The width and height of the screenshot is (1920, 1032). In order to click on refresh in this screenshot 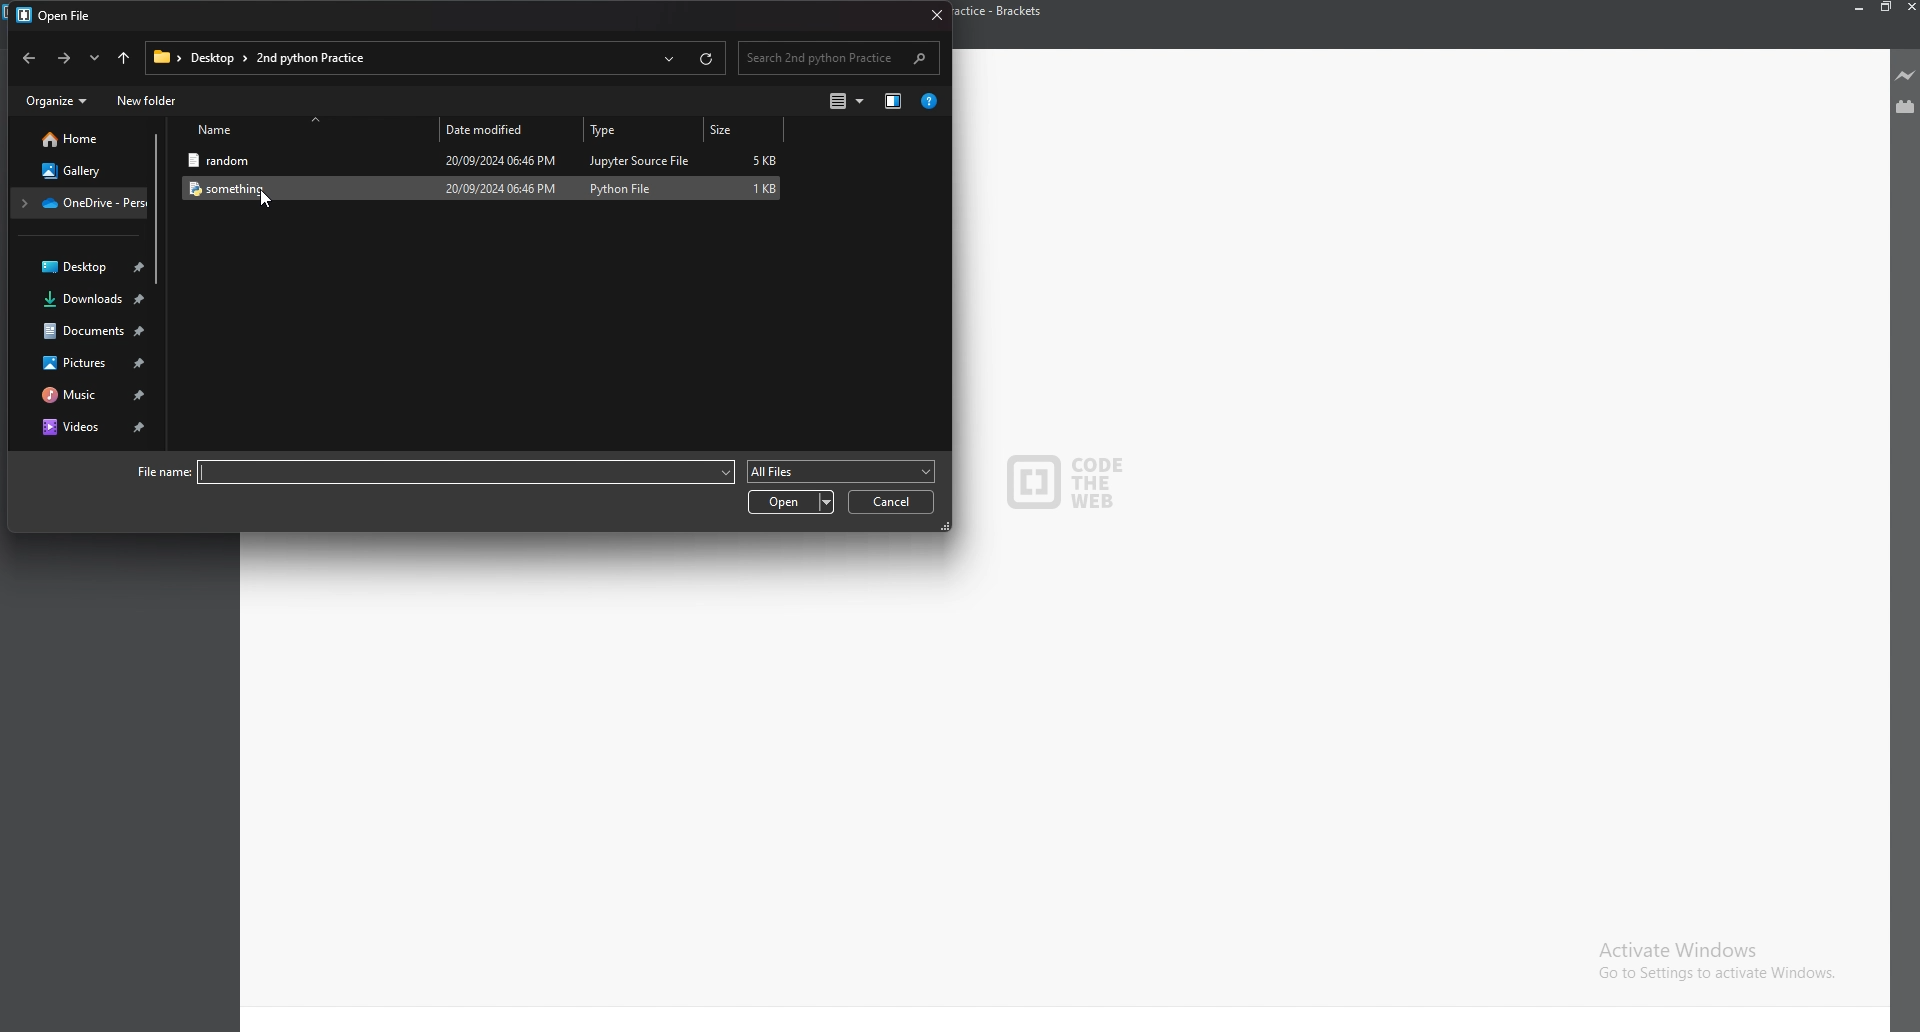, I will do `click(706, 59)`.